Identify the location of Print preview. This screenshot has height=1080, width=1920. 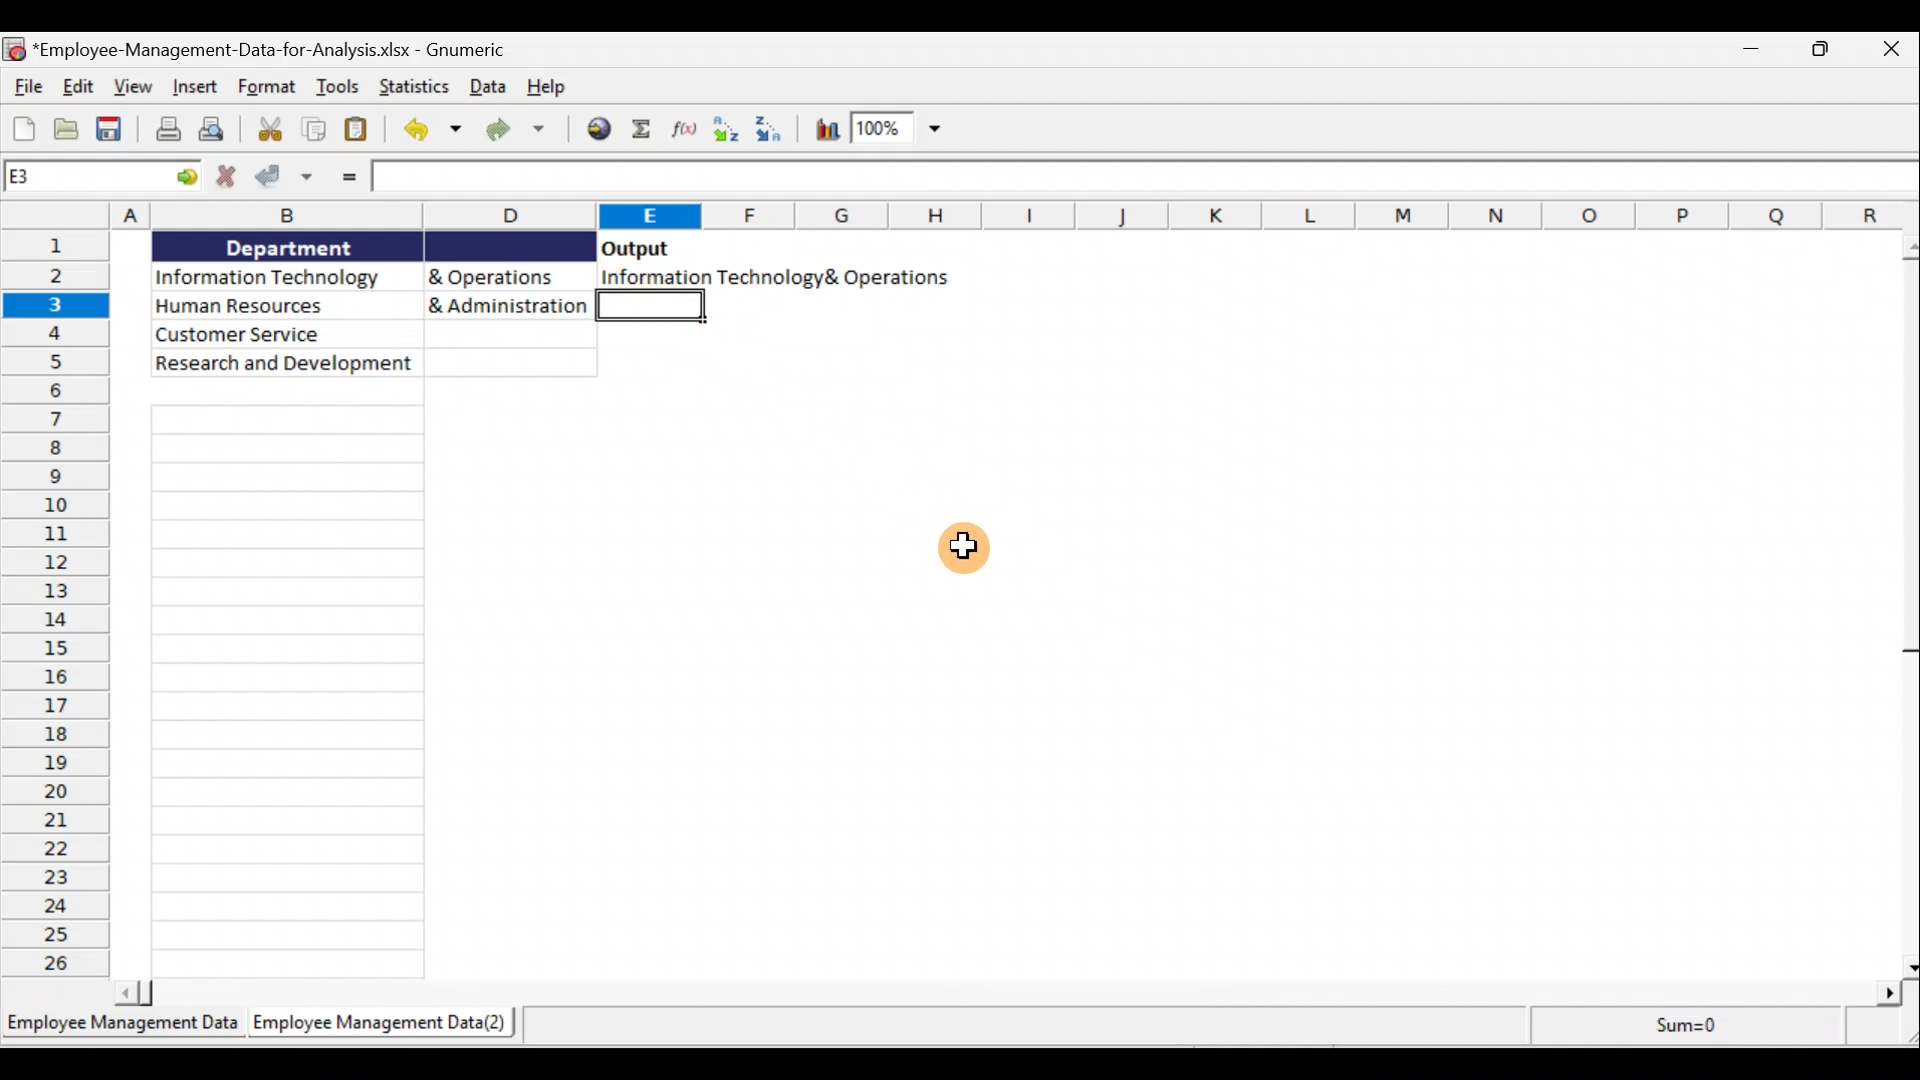
(221, 128).